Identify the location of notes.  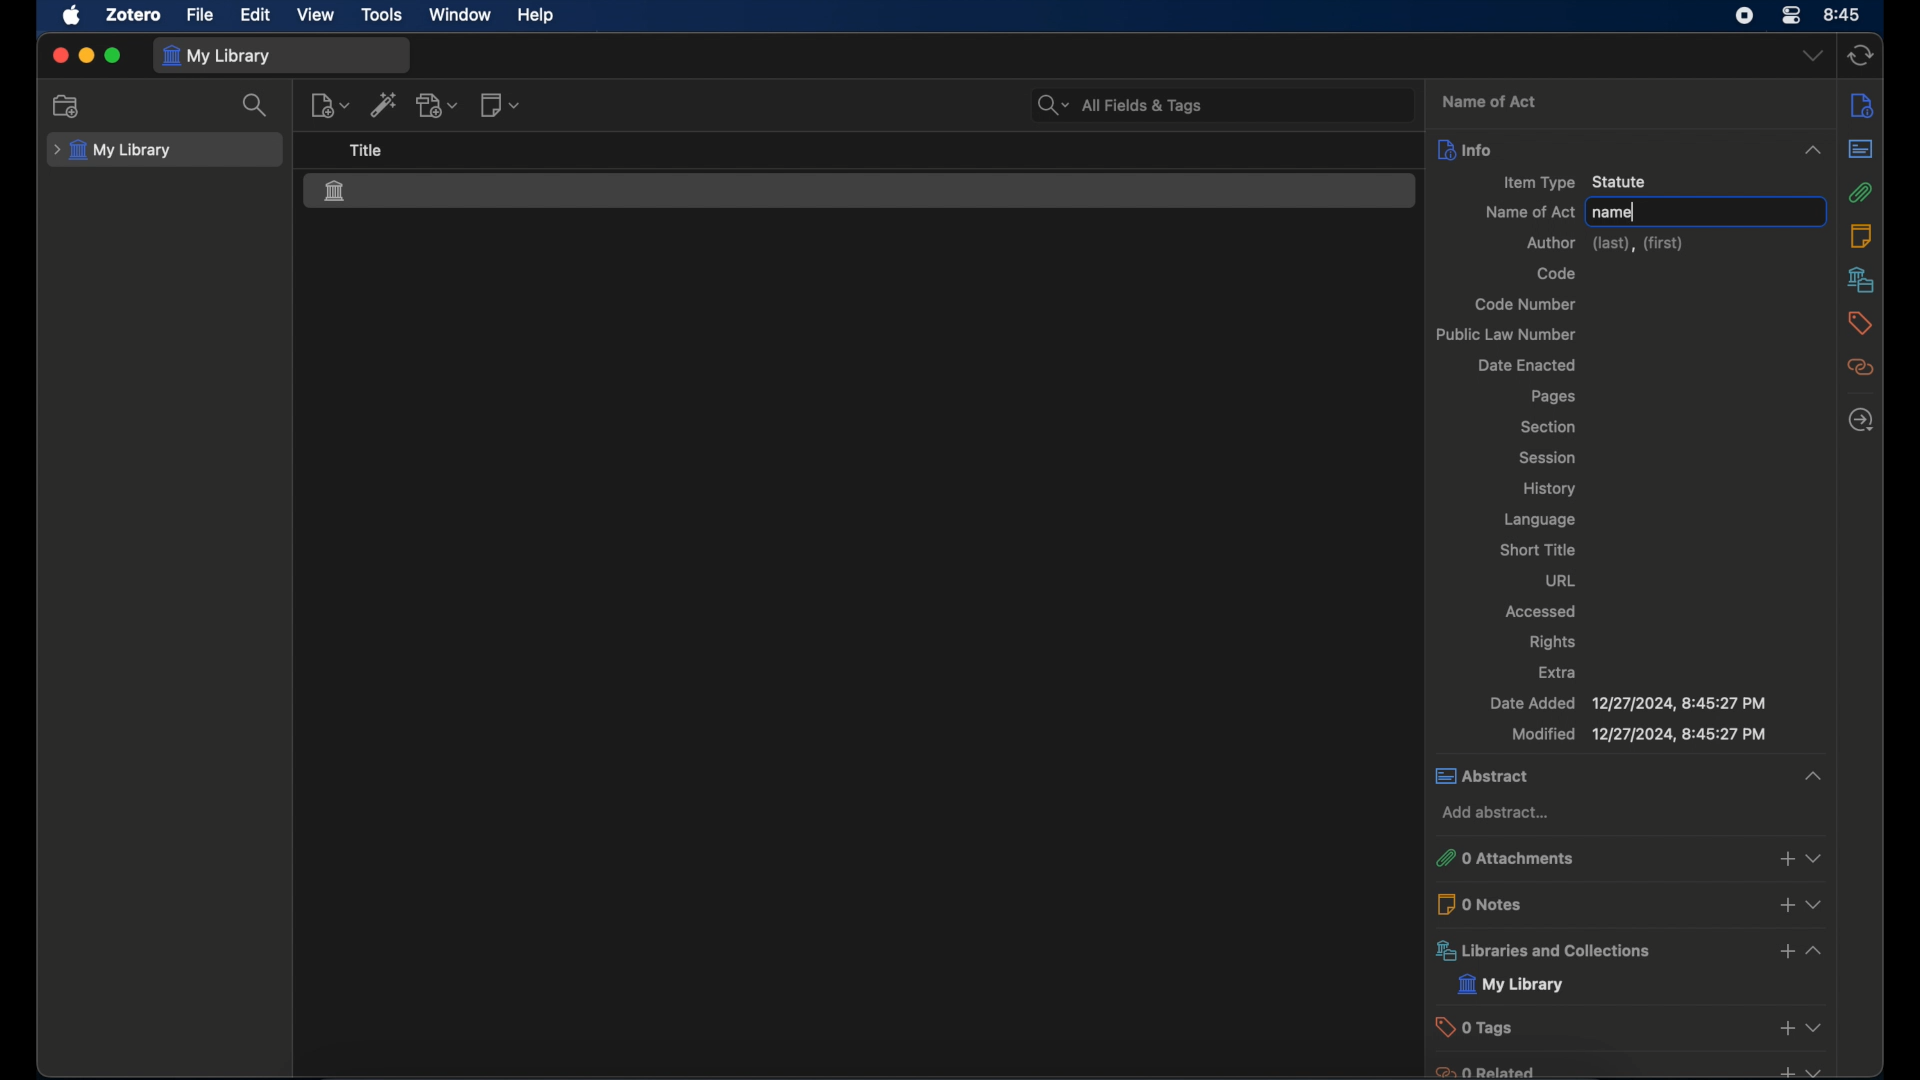
(1861, 234).